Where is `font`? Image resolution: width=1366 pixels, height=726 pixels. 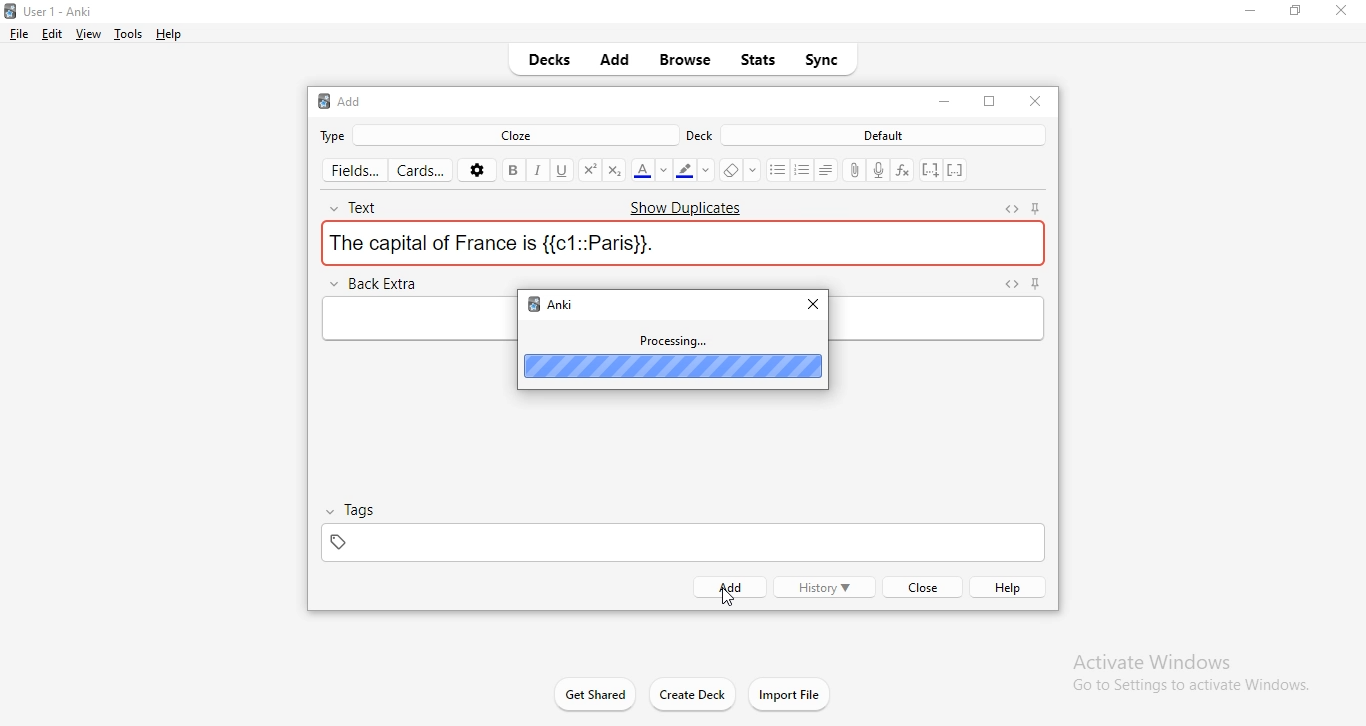
font is located at coordinates (651, 170).